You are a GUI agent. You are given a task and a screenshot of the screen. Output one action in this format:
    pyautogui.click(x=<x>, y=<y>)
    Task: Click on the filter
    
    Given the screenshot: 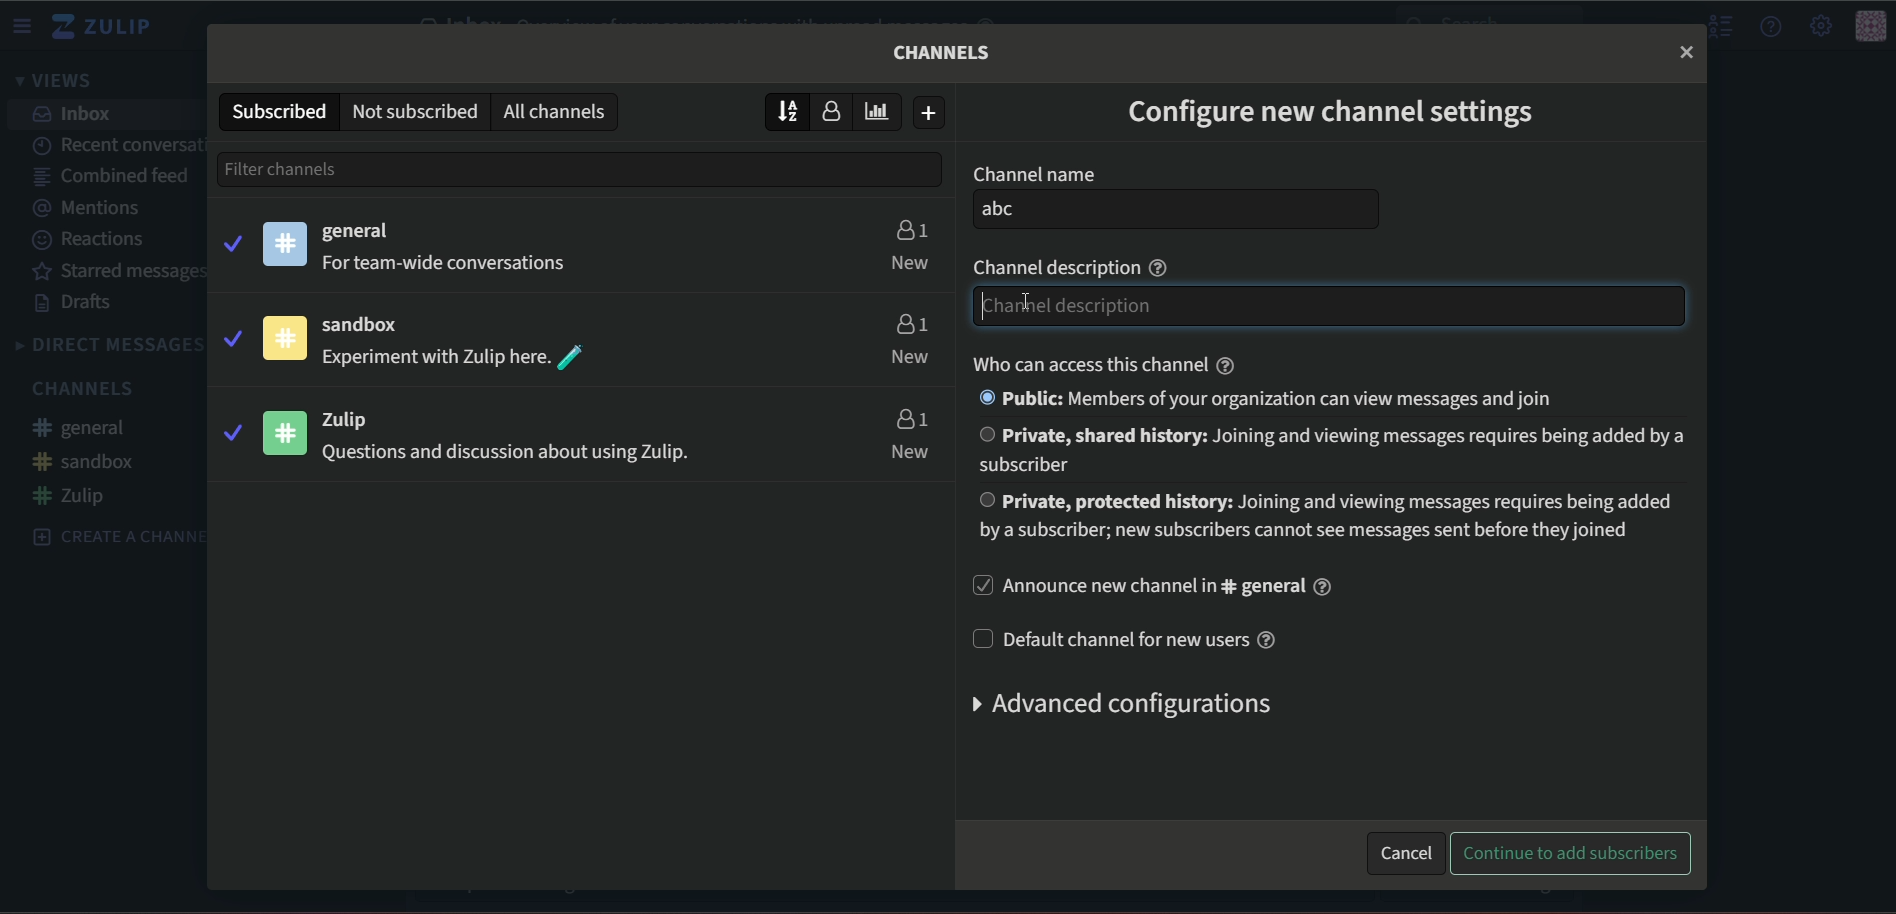 What is the action you would take?
    pyautogui.click(x=321, y=168)
    